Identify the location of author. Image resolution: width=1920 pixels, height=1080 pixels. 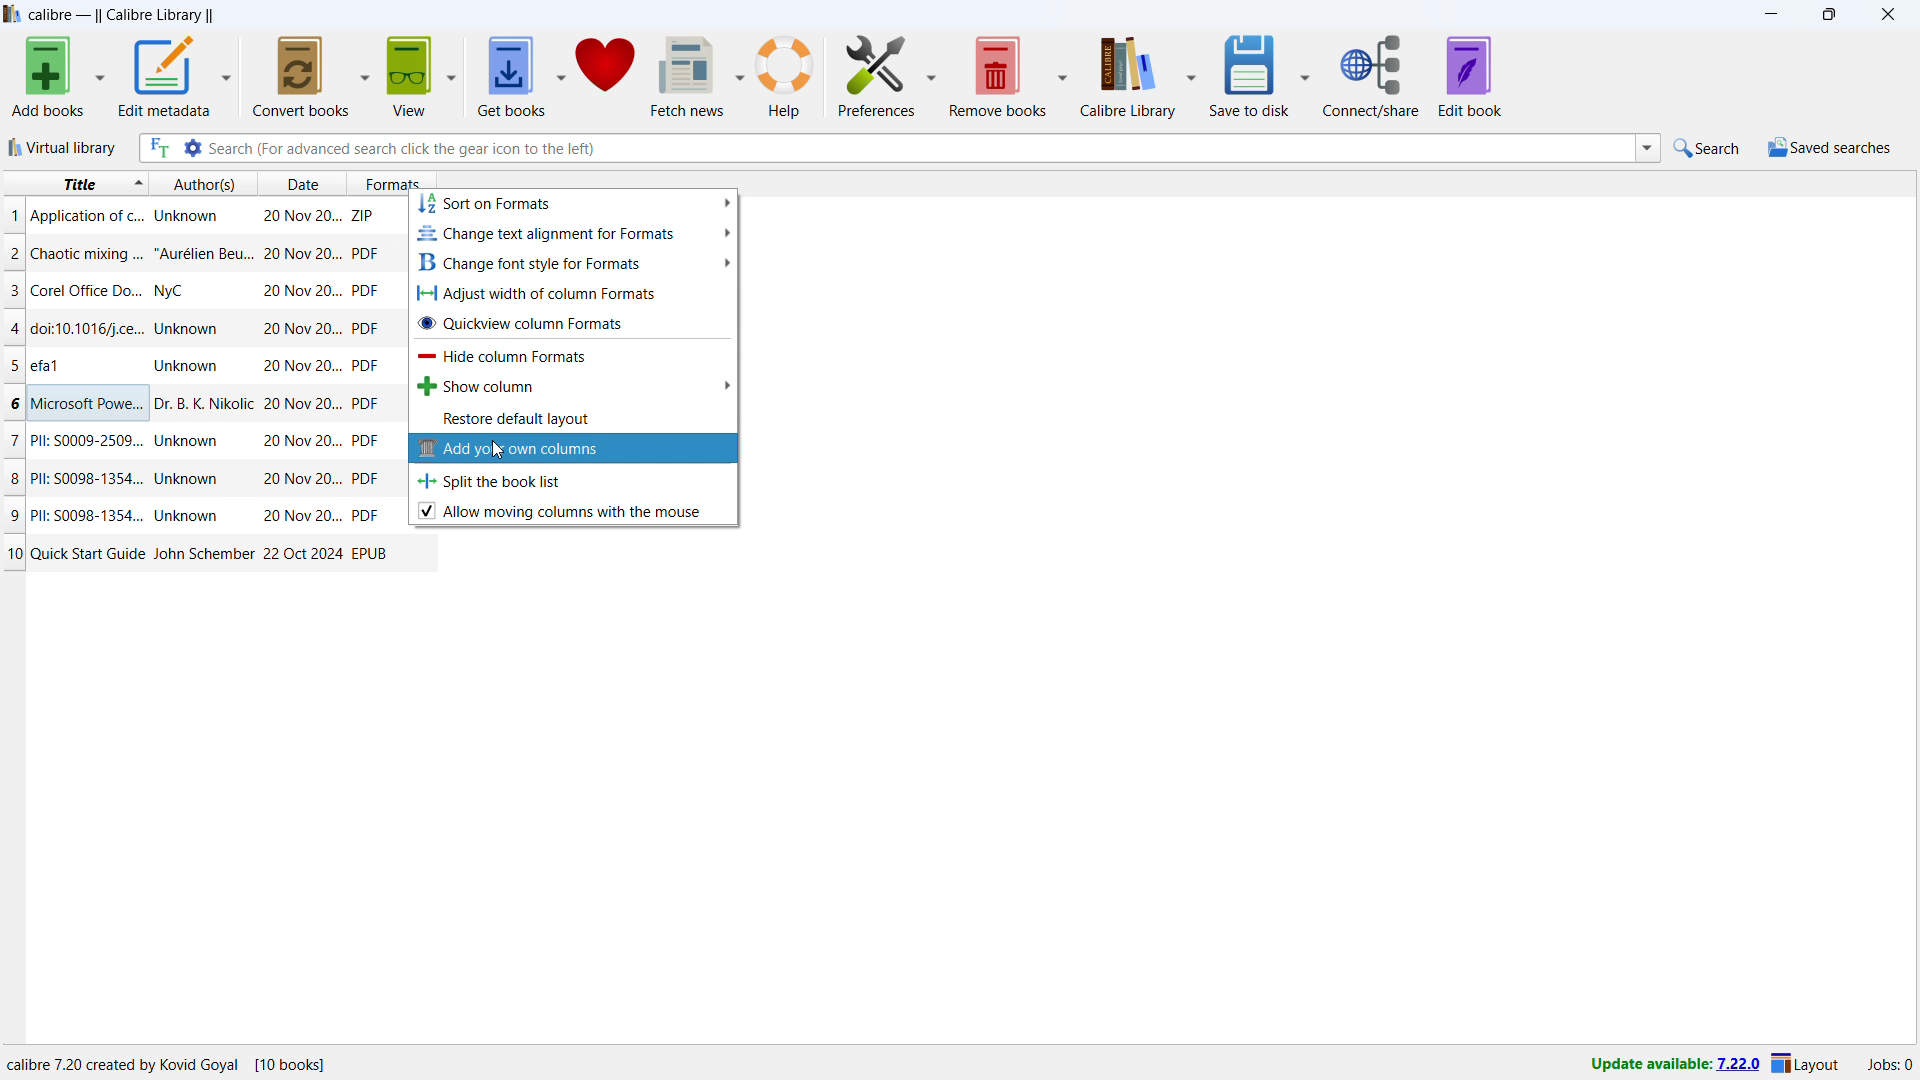
(188, 216).